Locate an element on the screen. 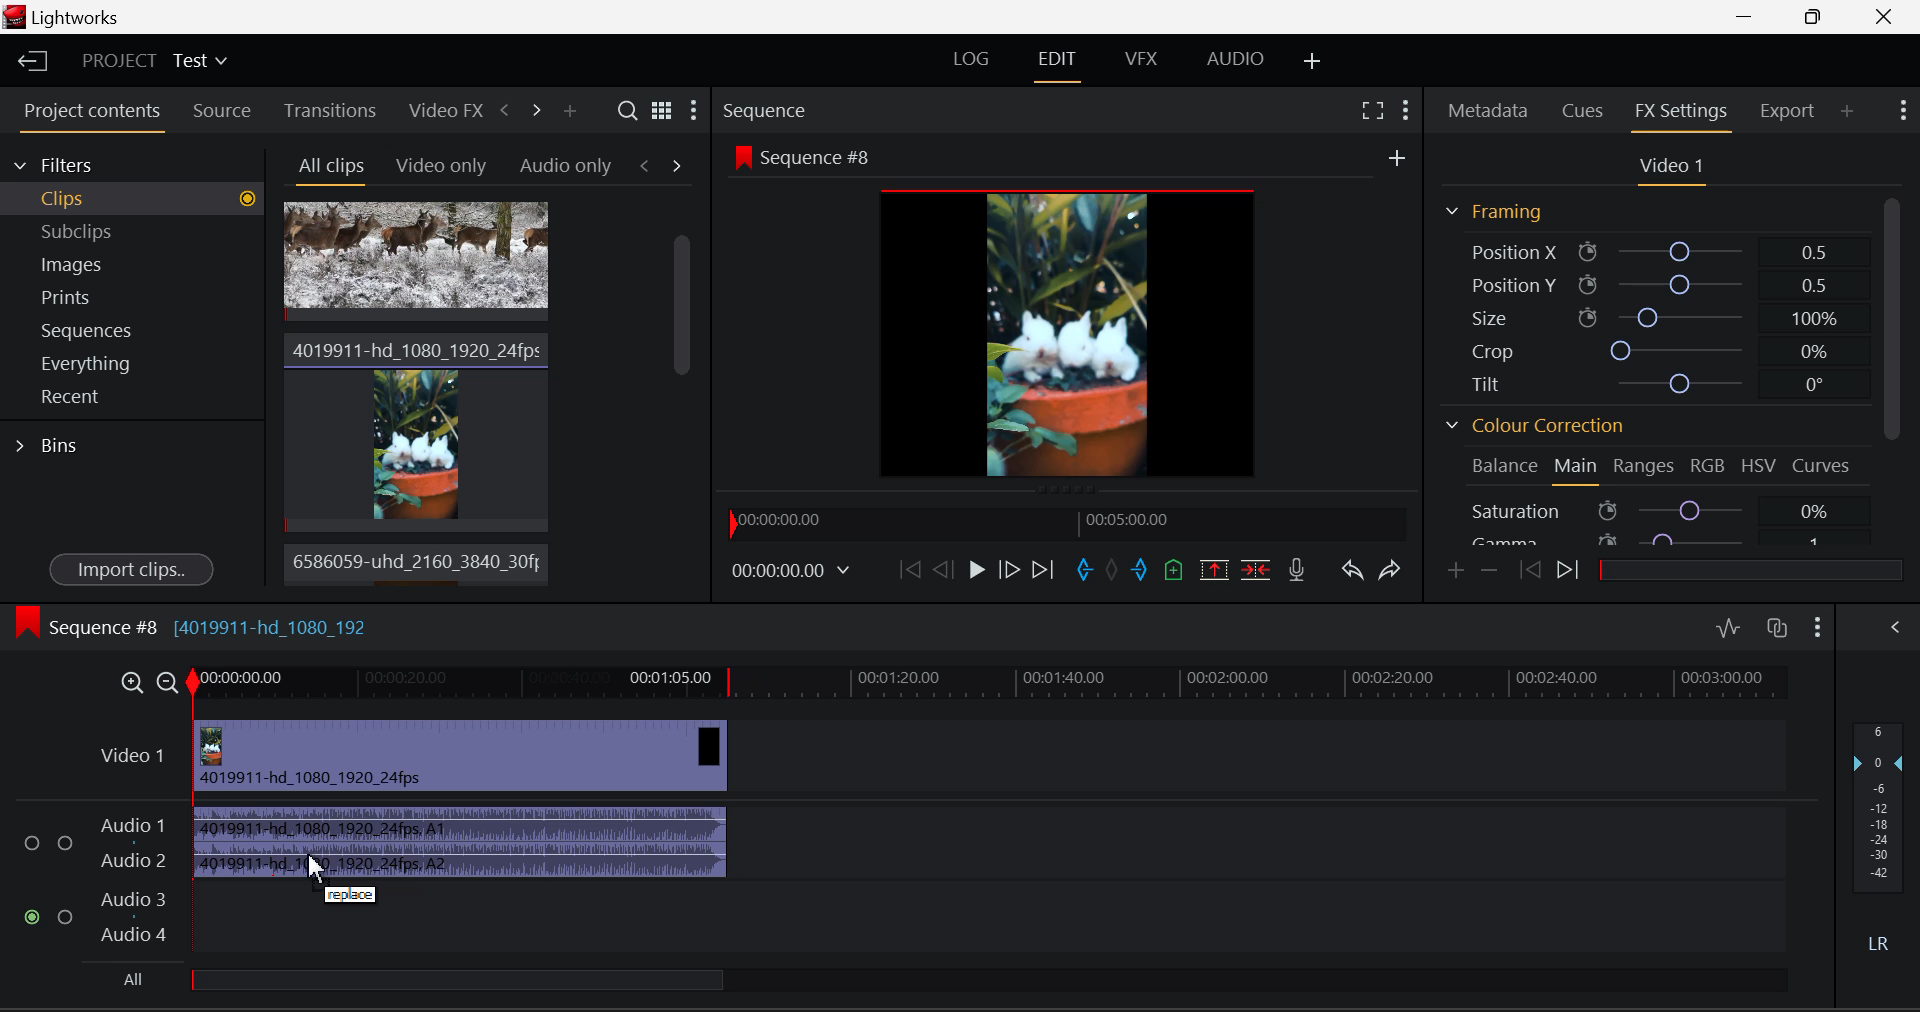 The image size is (1920, 1012). Metadata is located at coordinates (1490, 109).